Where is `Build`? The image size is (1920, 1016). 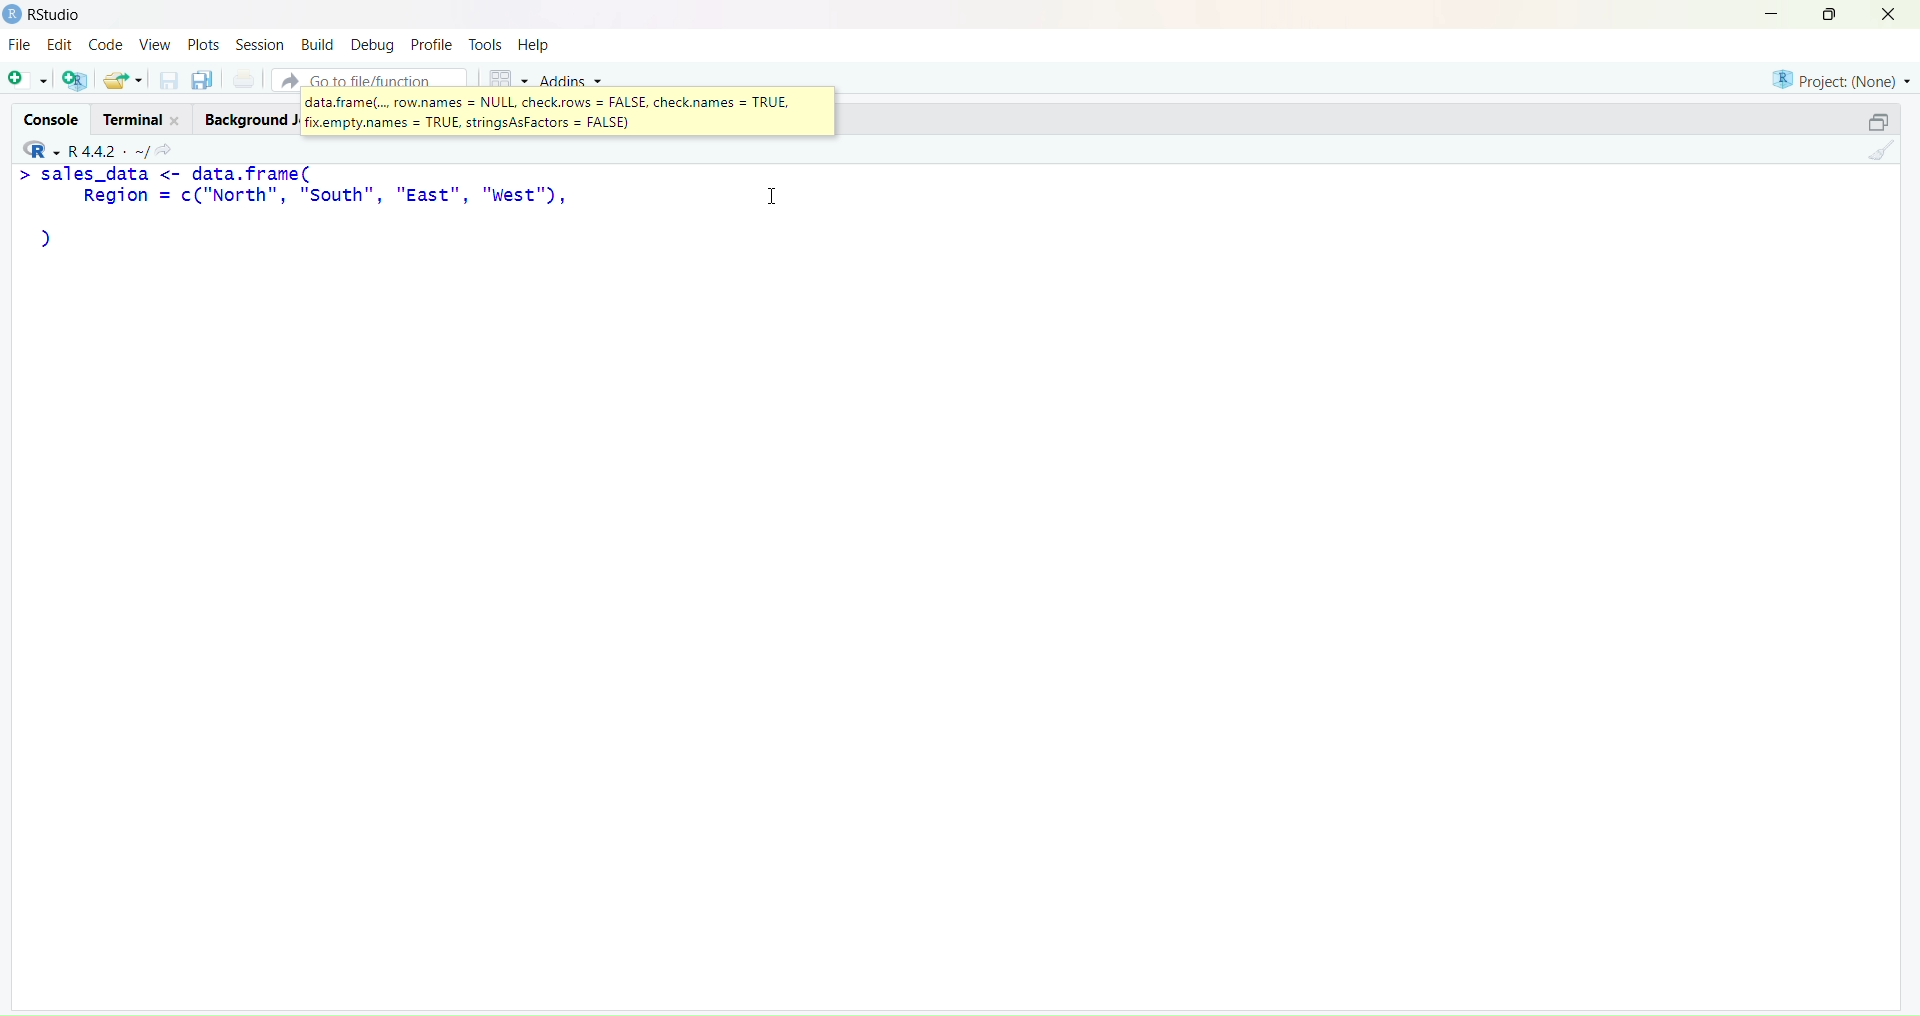
Build is located at coordinates (316, 44).